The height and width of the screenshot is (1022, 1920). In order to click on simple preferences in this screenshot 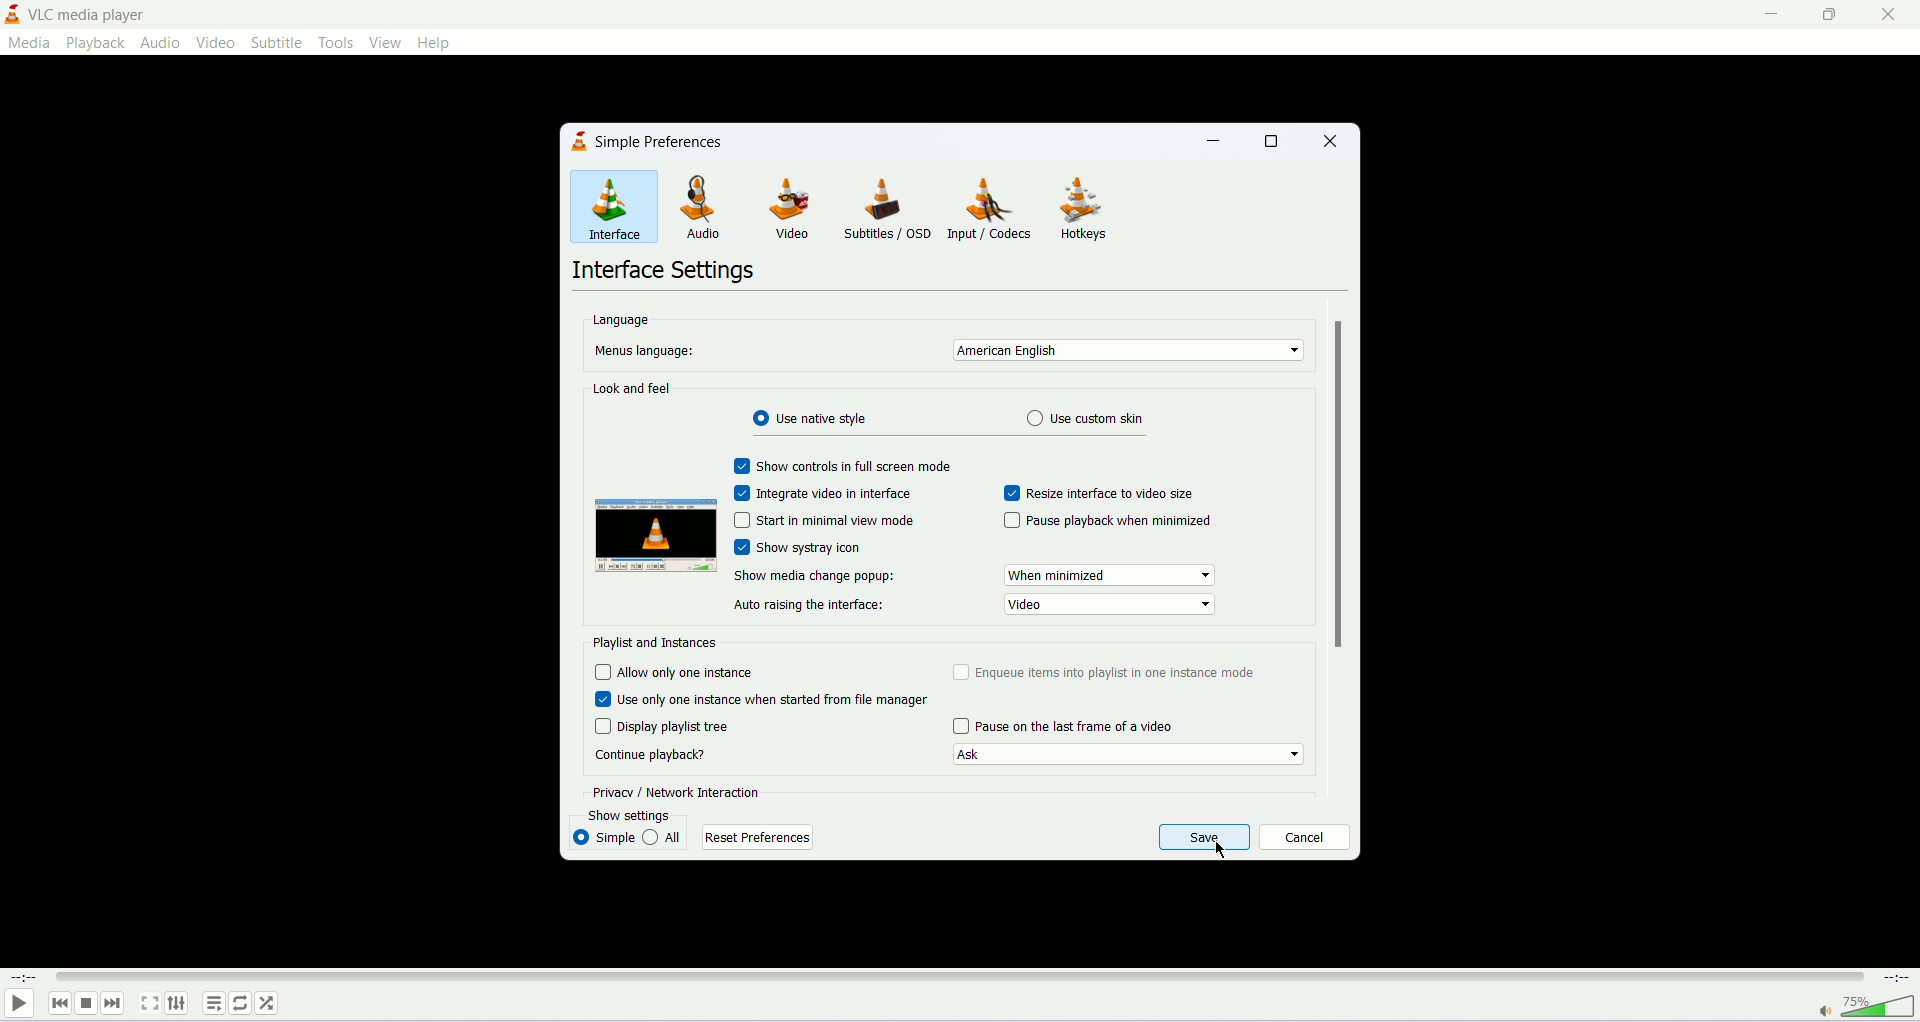, I will do `click(662, 143)`.